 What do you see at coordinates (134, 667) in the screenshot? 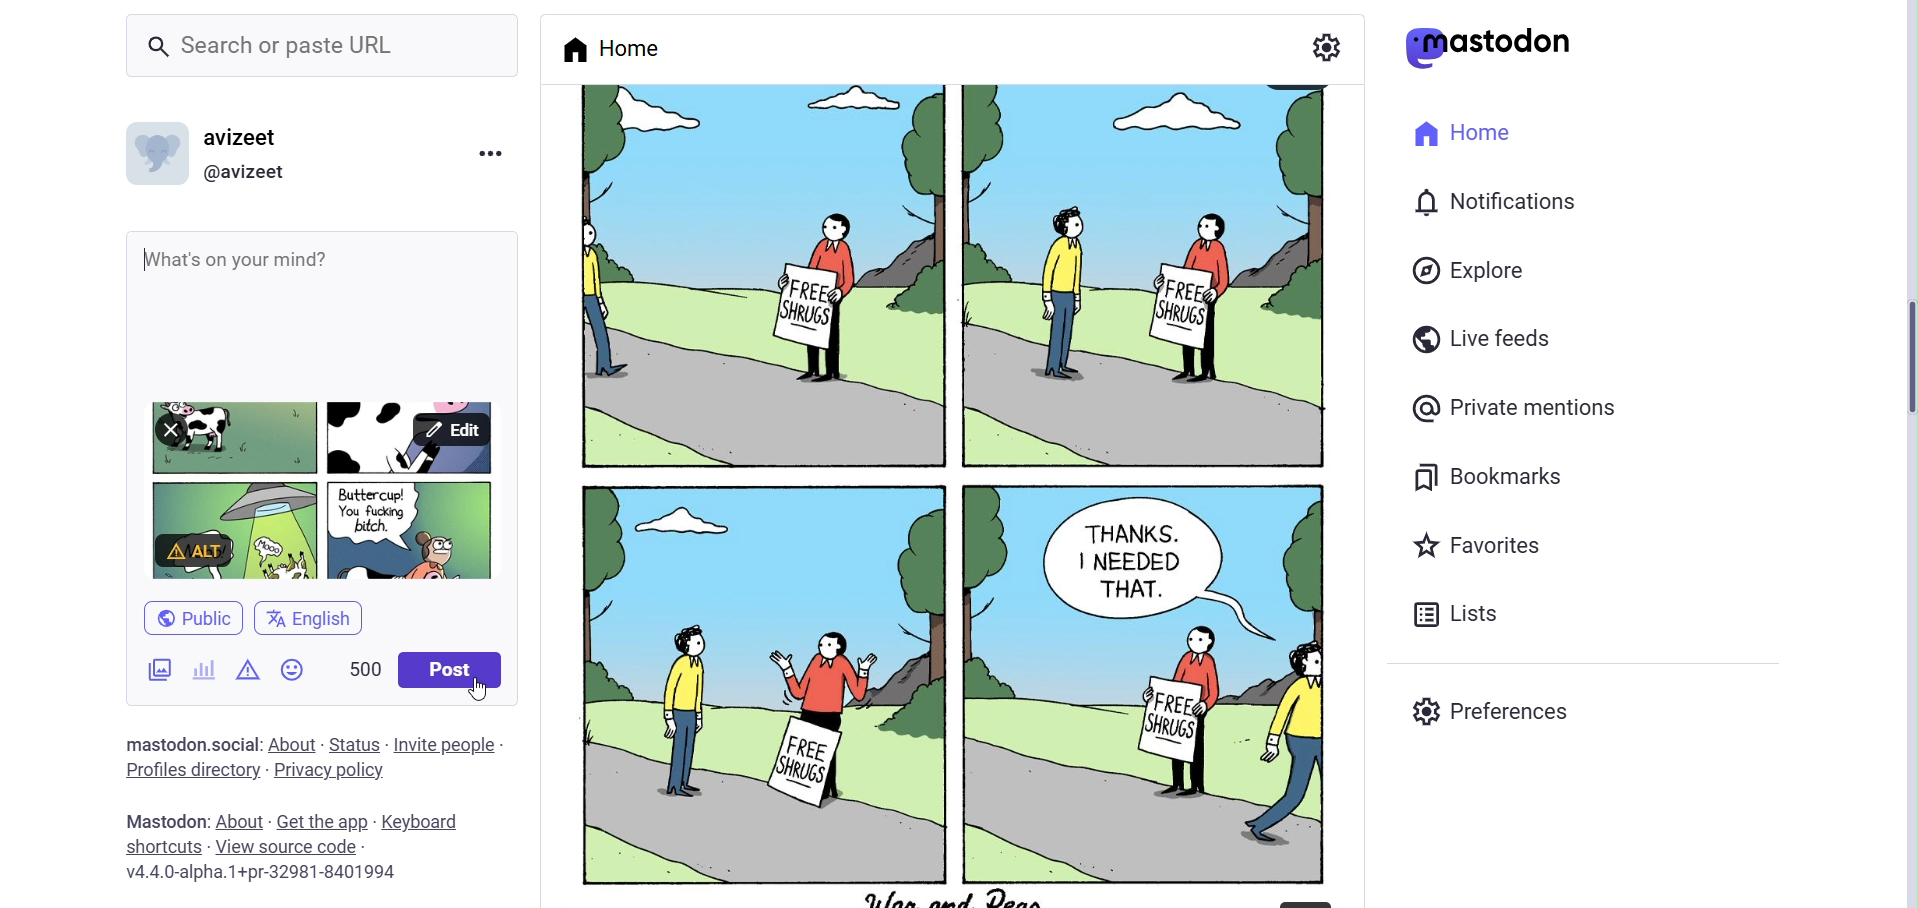
I see `Ad Images` at bounding box center [134, 667].